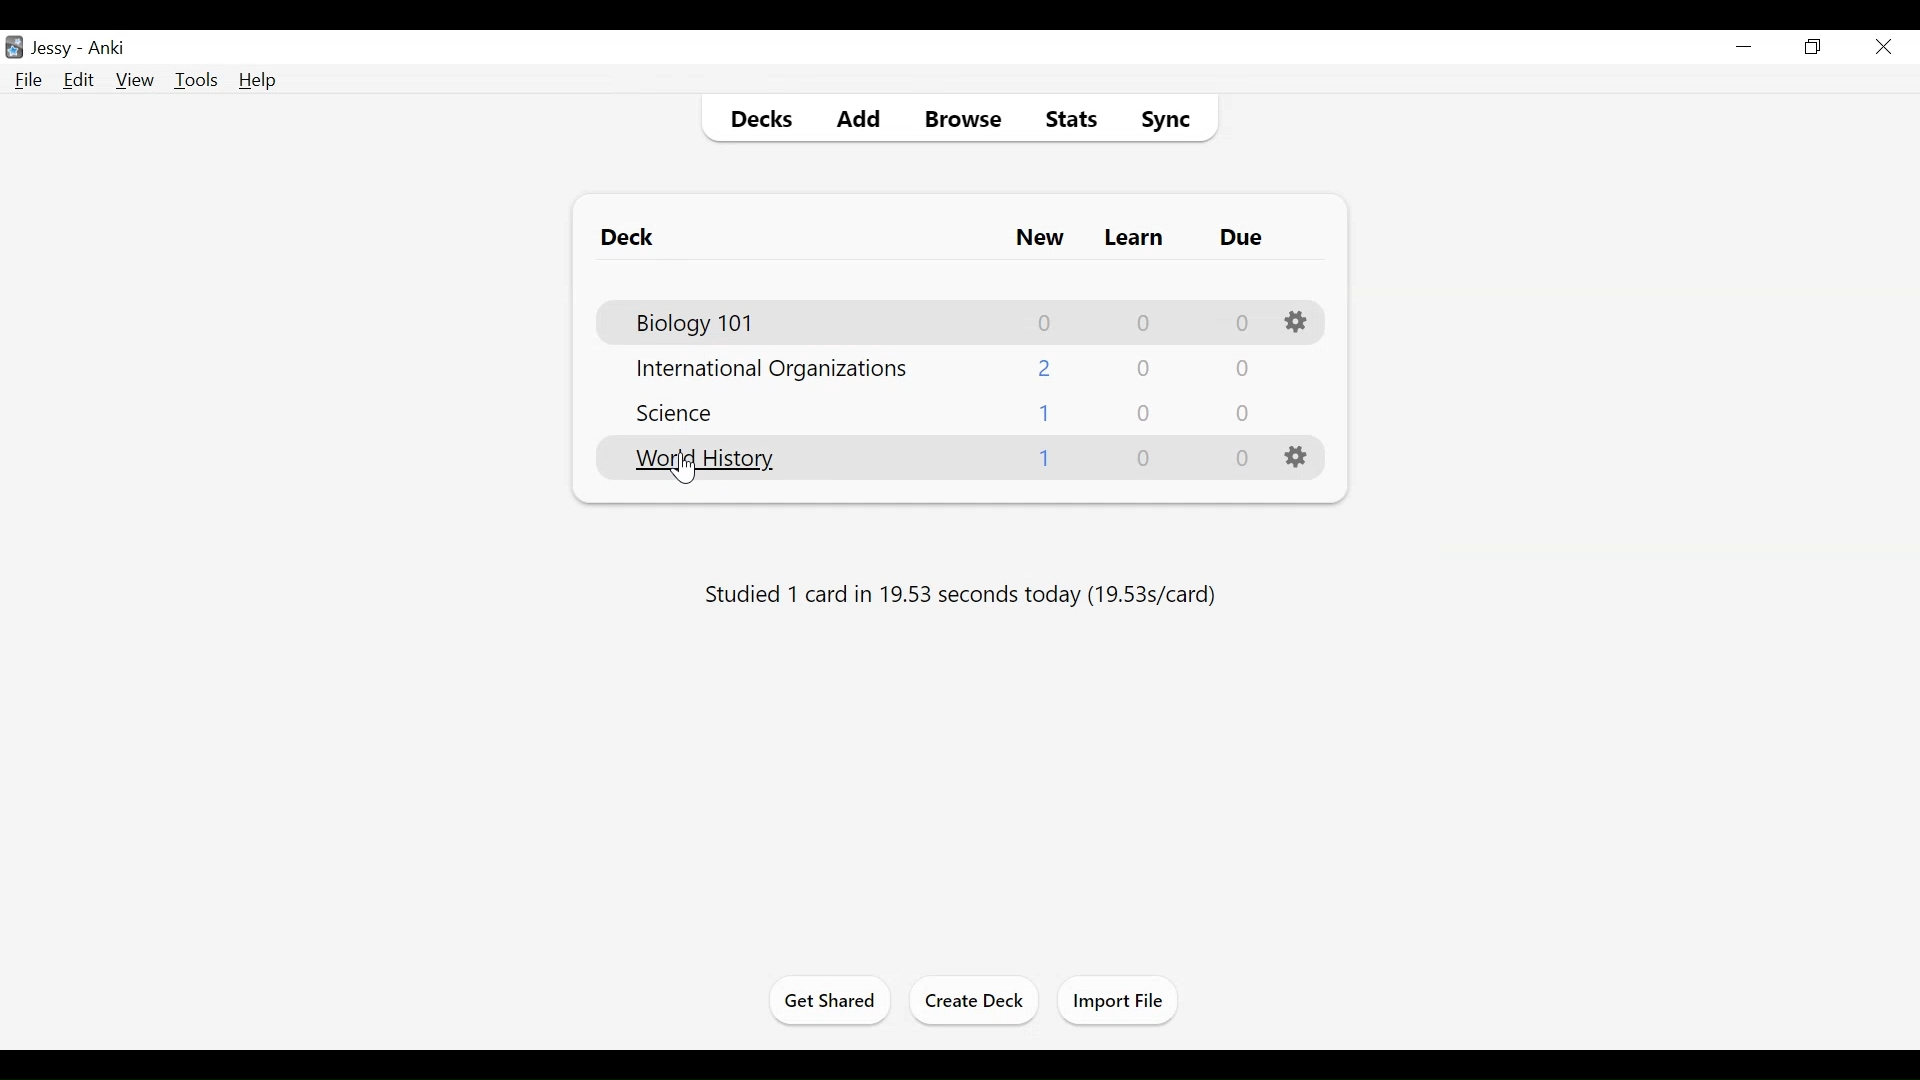 This screenshot has height=1080, width=1920. I want to click on Learn Cards Count, so click(1141, 322).